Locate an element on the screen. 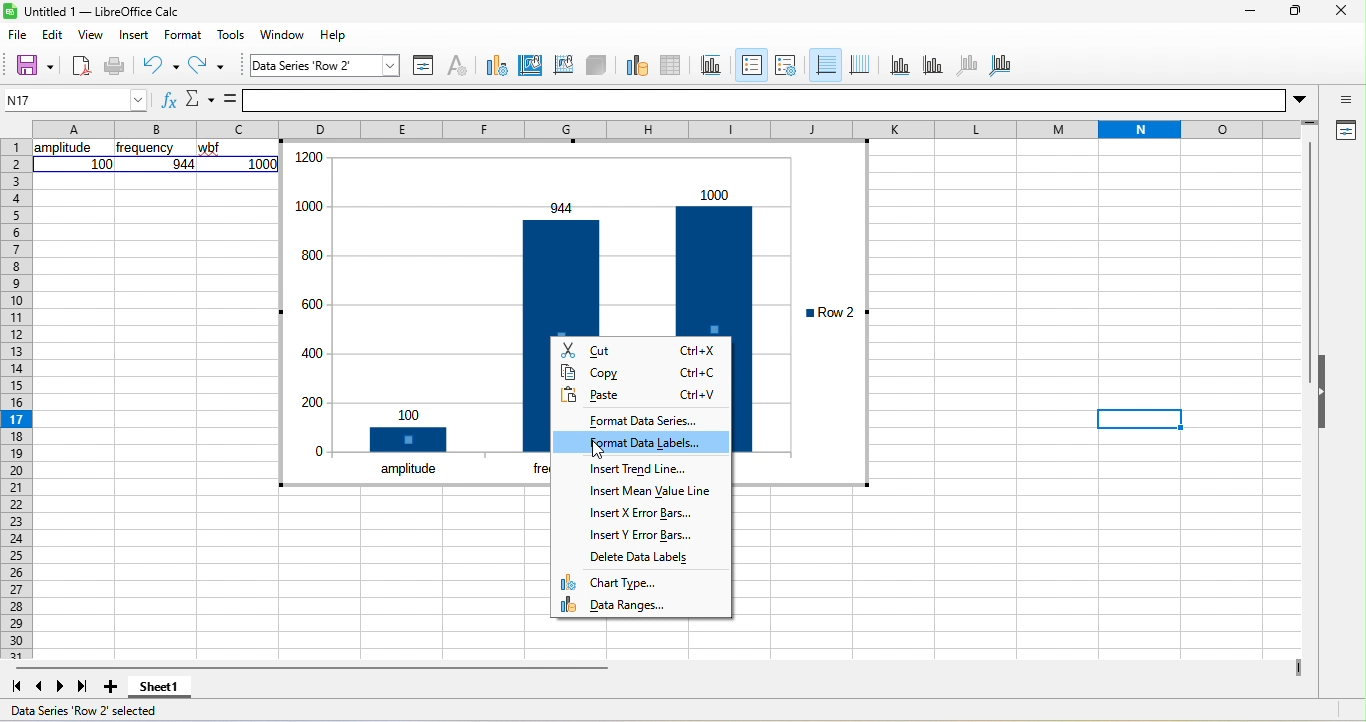  insert trend line is located at coordinates (638, 471).